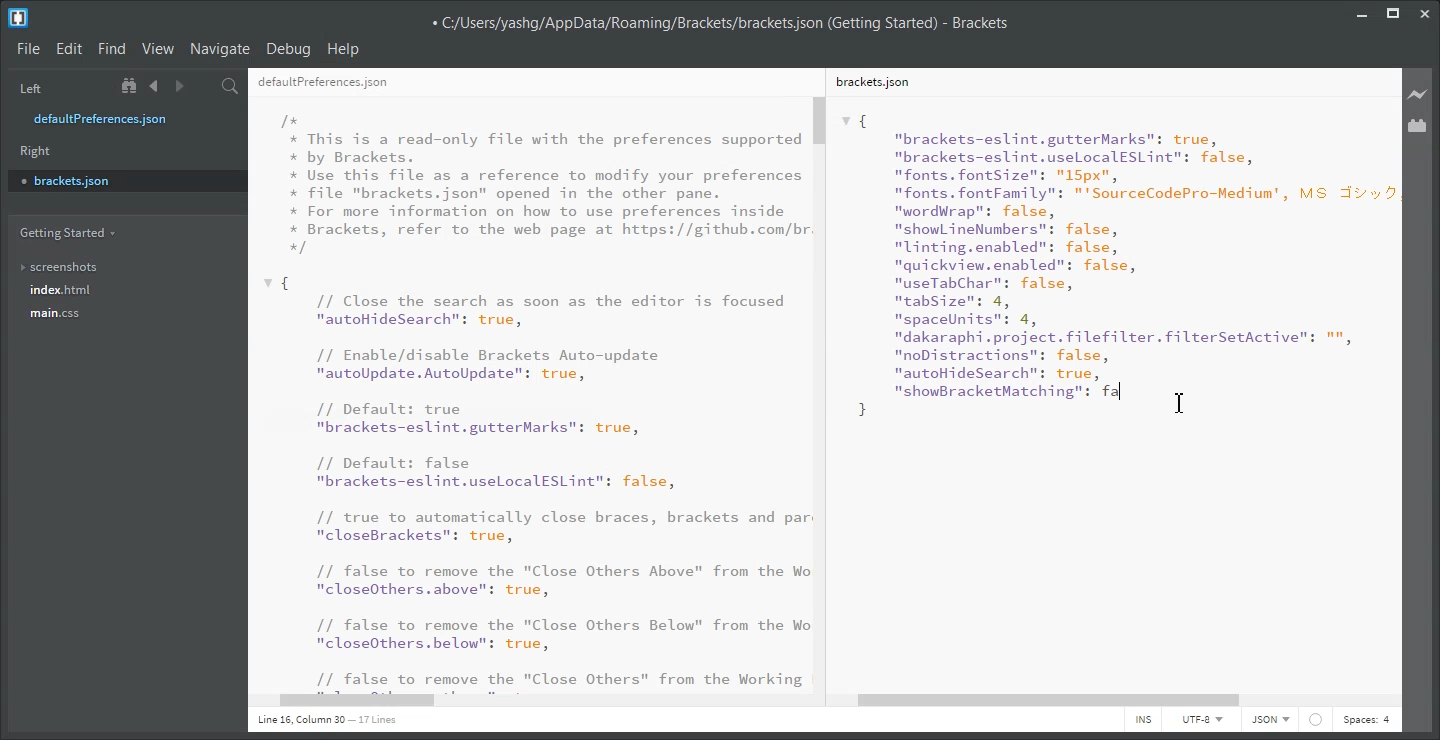  I want to click on UTF-8, so click(1201, 719).